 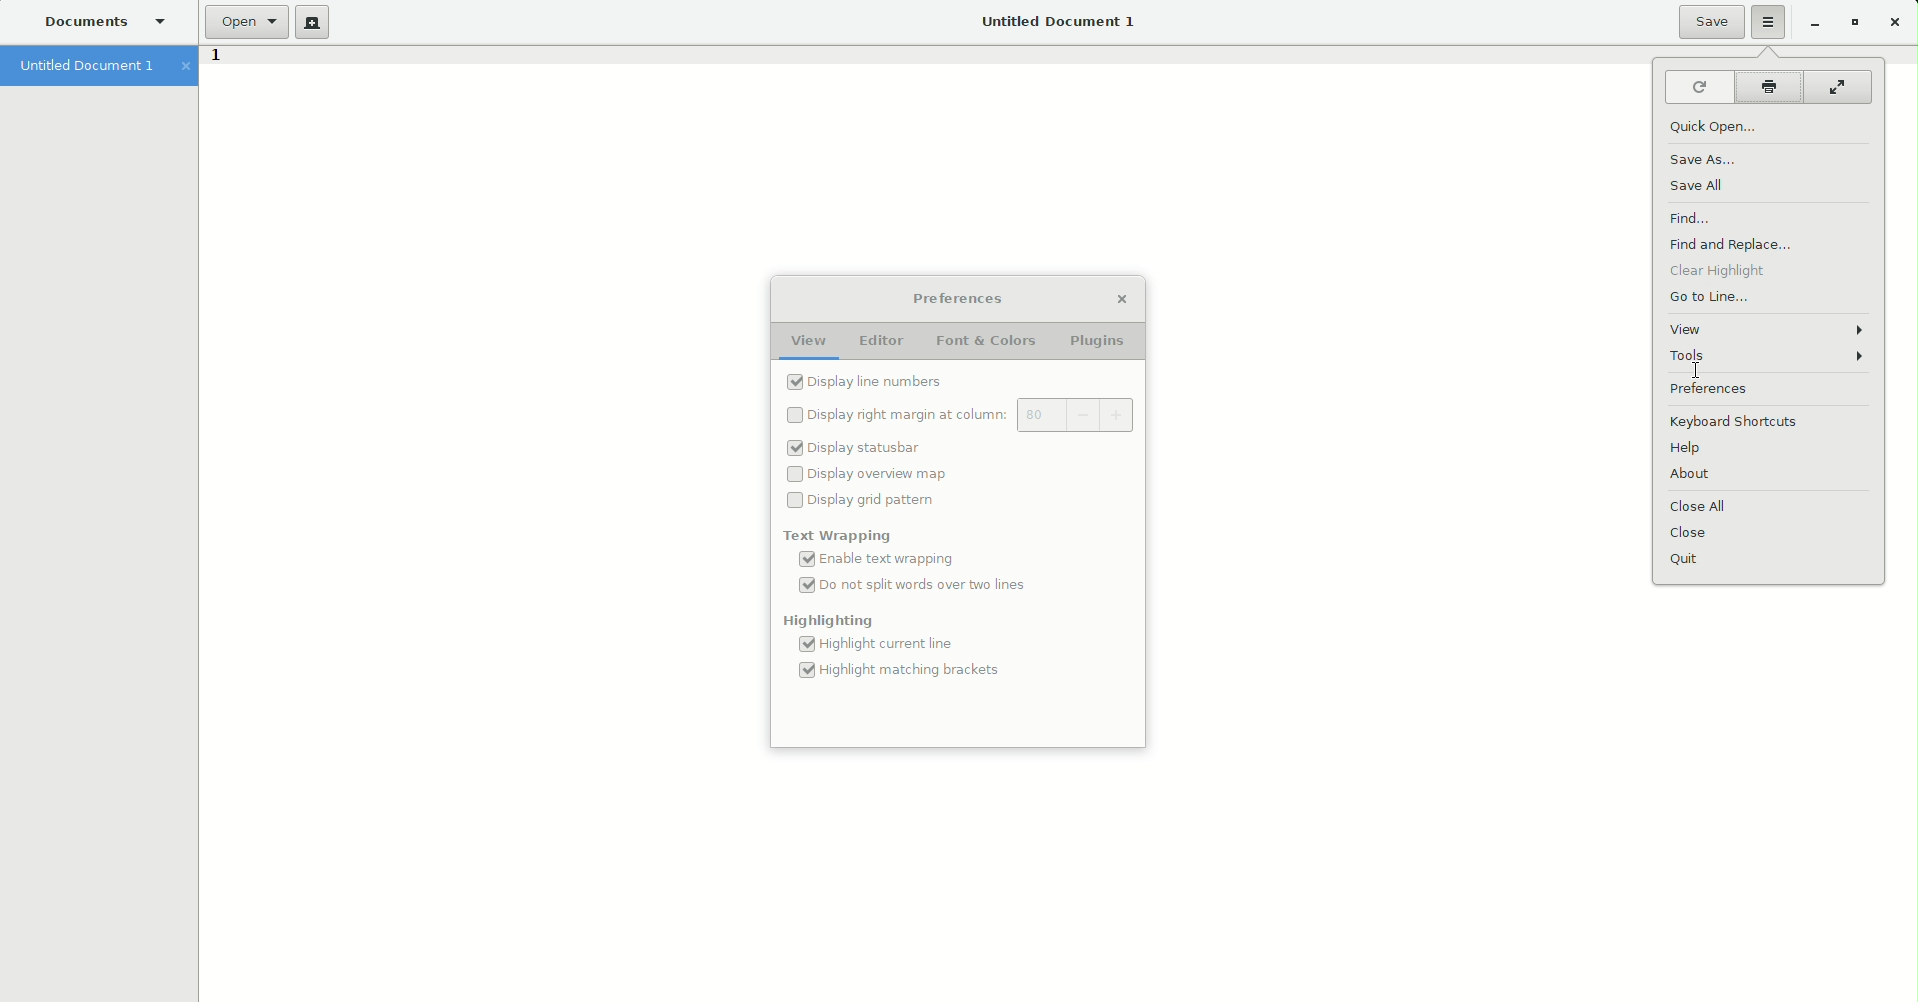 What do you see at coordinates (869, 382) in the screenshot?
I see `Line numbers` at bounding box center [869, 382].